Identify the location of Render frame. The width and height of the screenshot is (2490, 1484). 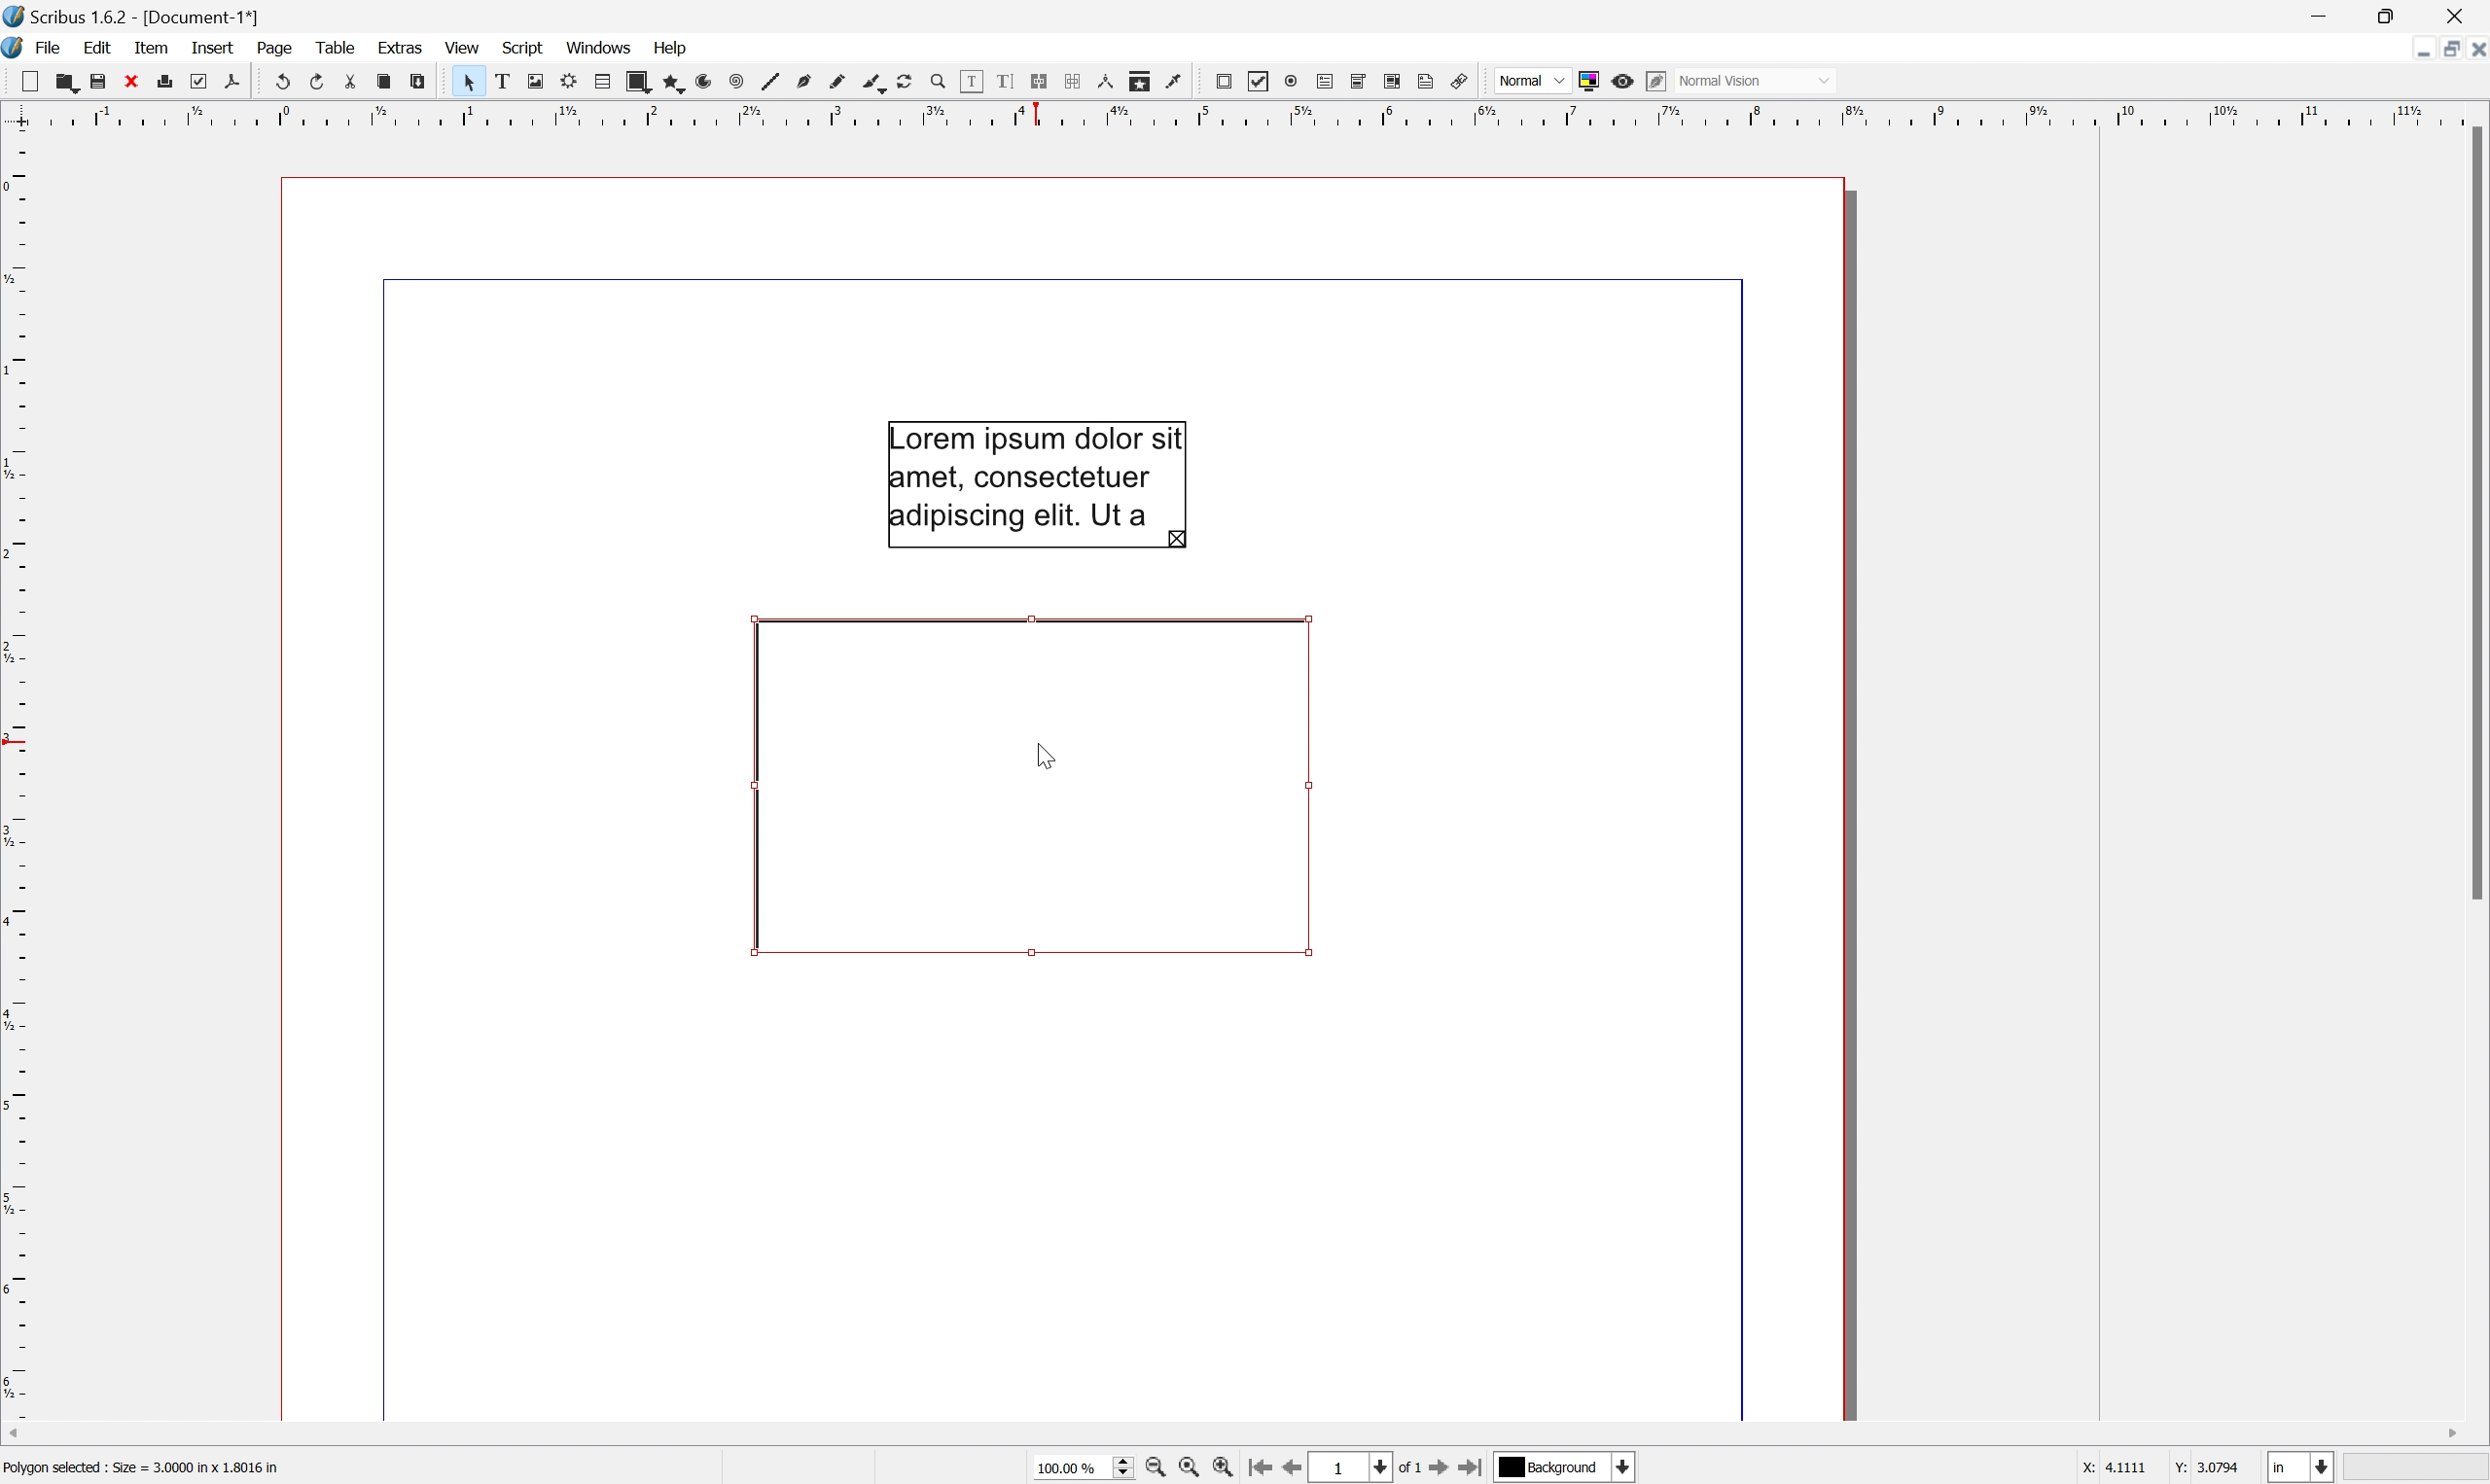
(565, 85).